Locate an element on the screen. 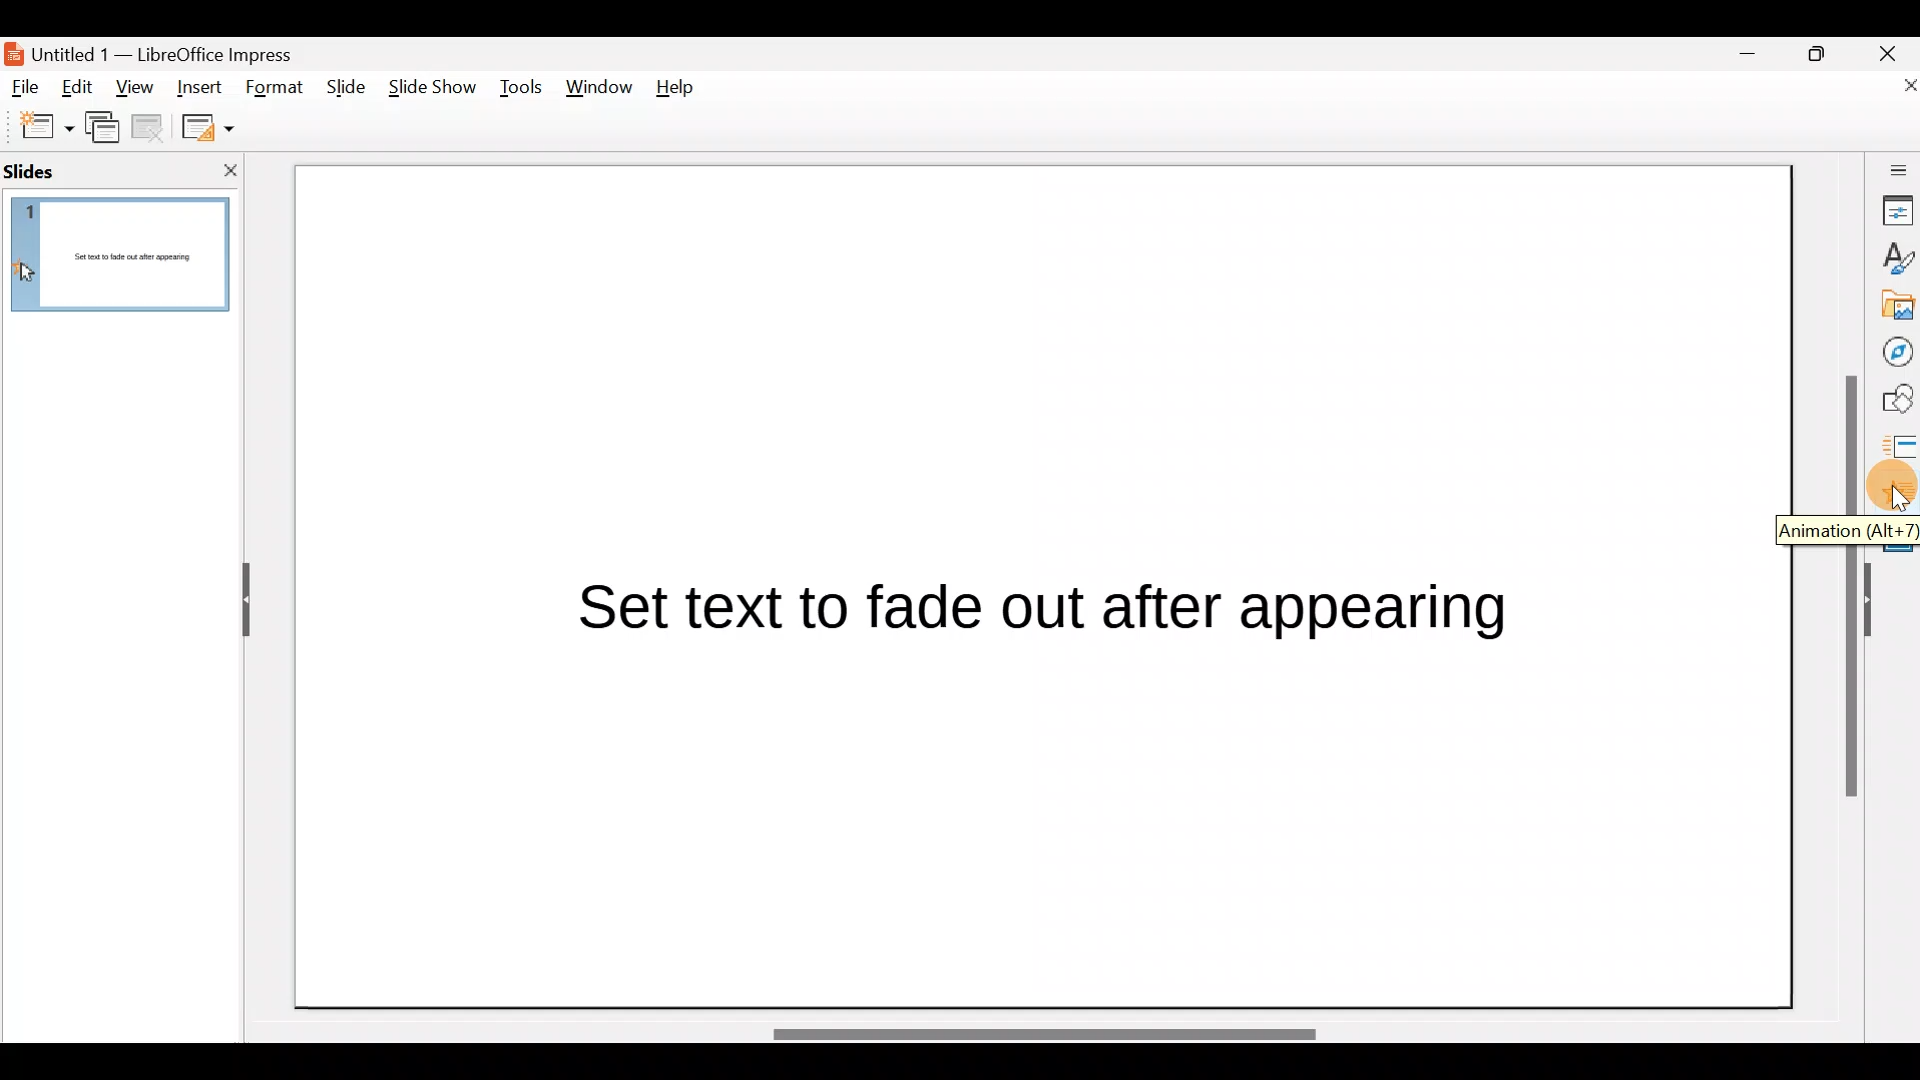  Insert is located at coordinates (199, 84).